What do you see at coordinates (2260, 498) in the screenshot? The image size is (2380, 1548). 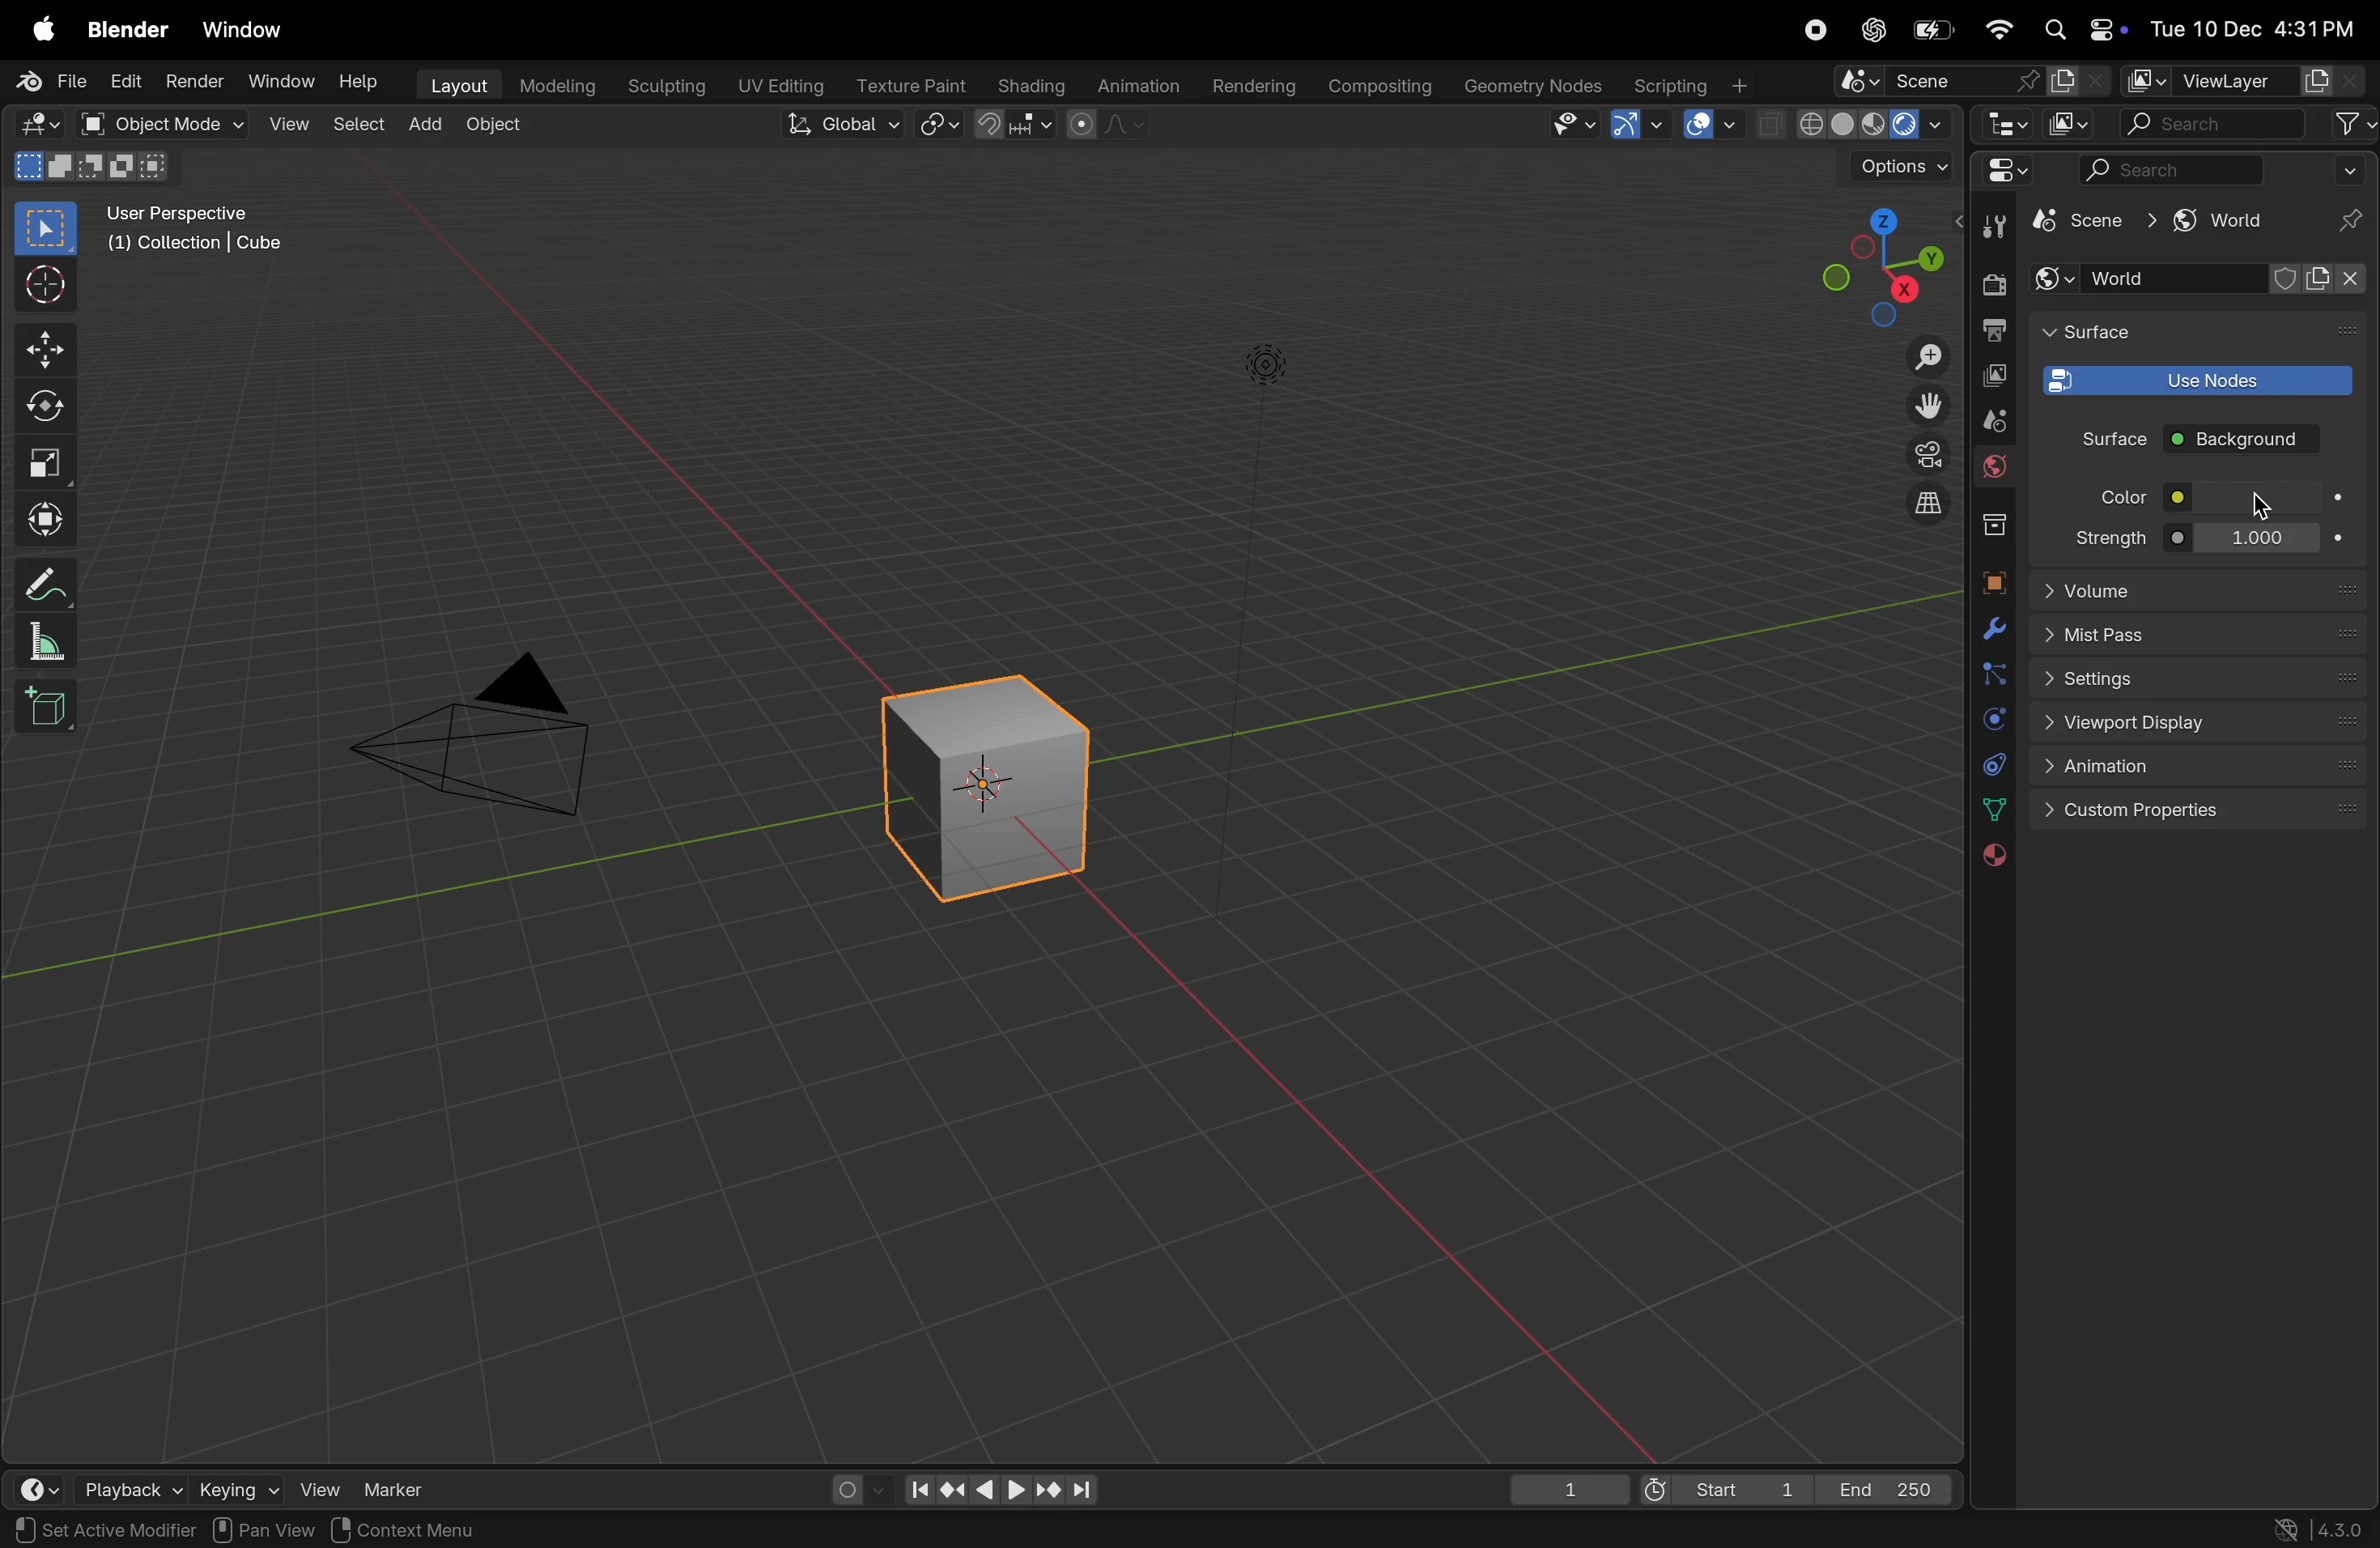 I see `bar` at bounding box center [2260, 498].